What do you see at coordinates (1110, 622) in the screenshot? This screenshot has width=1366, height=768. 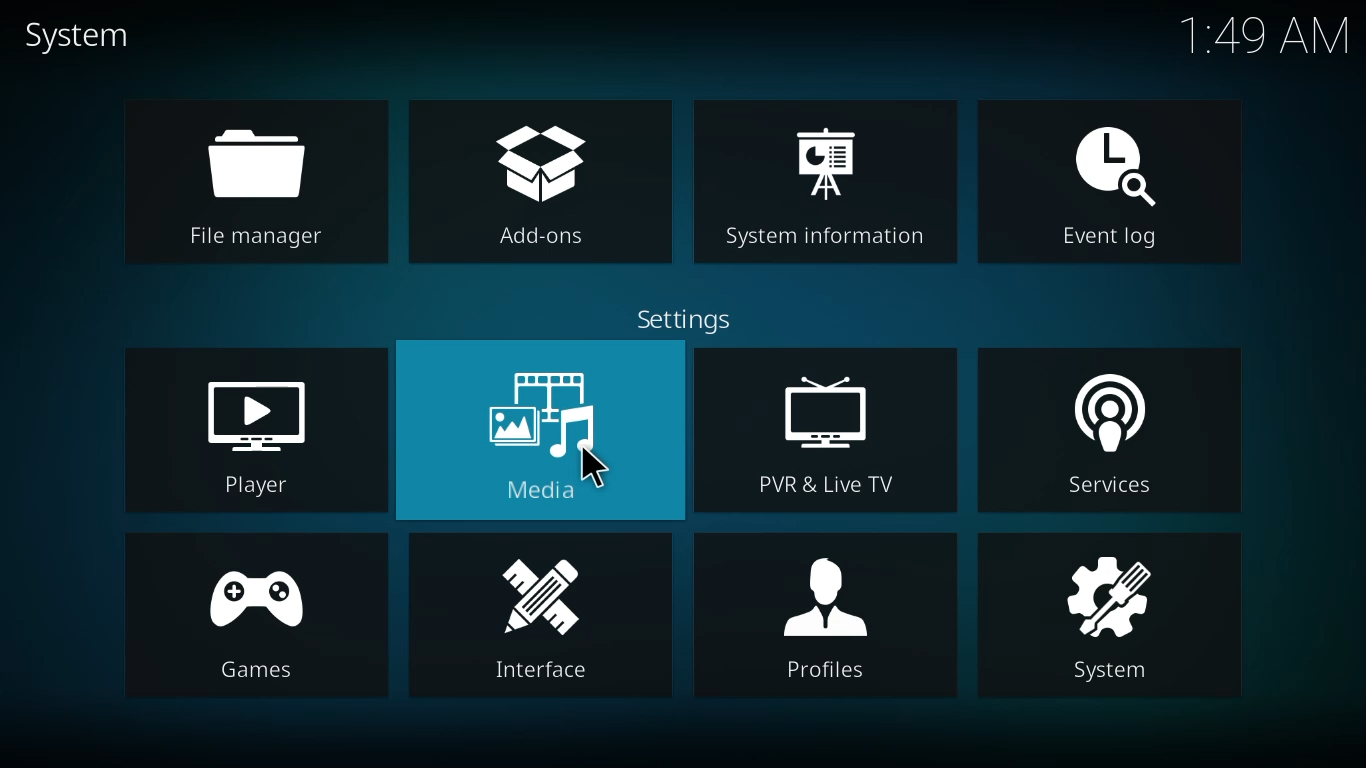 I see `system` at bounding box center [1110, 622].